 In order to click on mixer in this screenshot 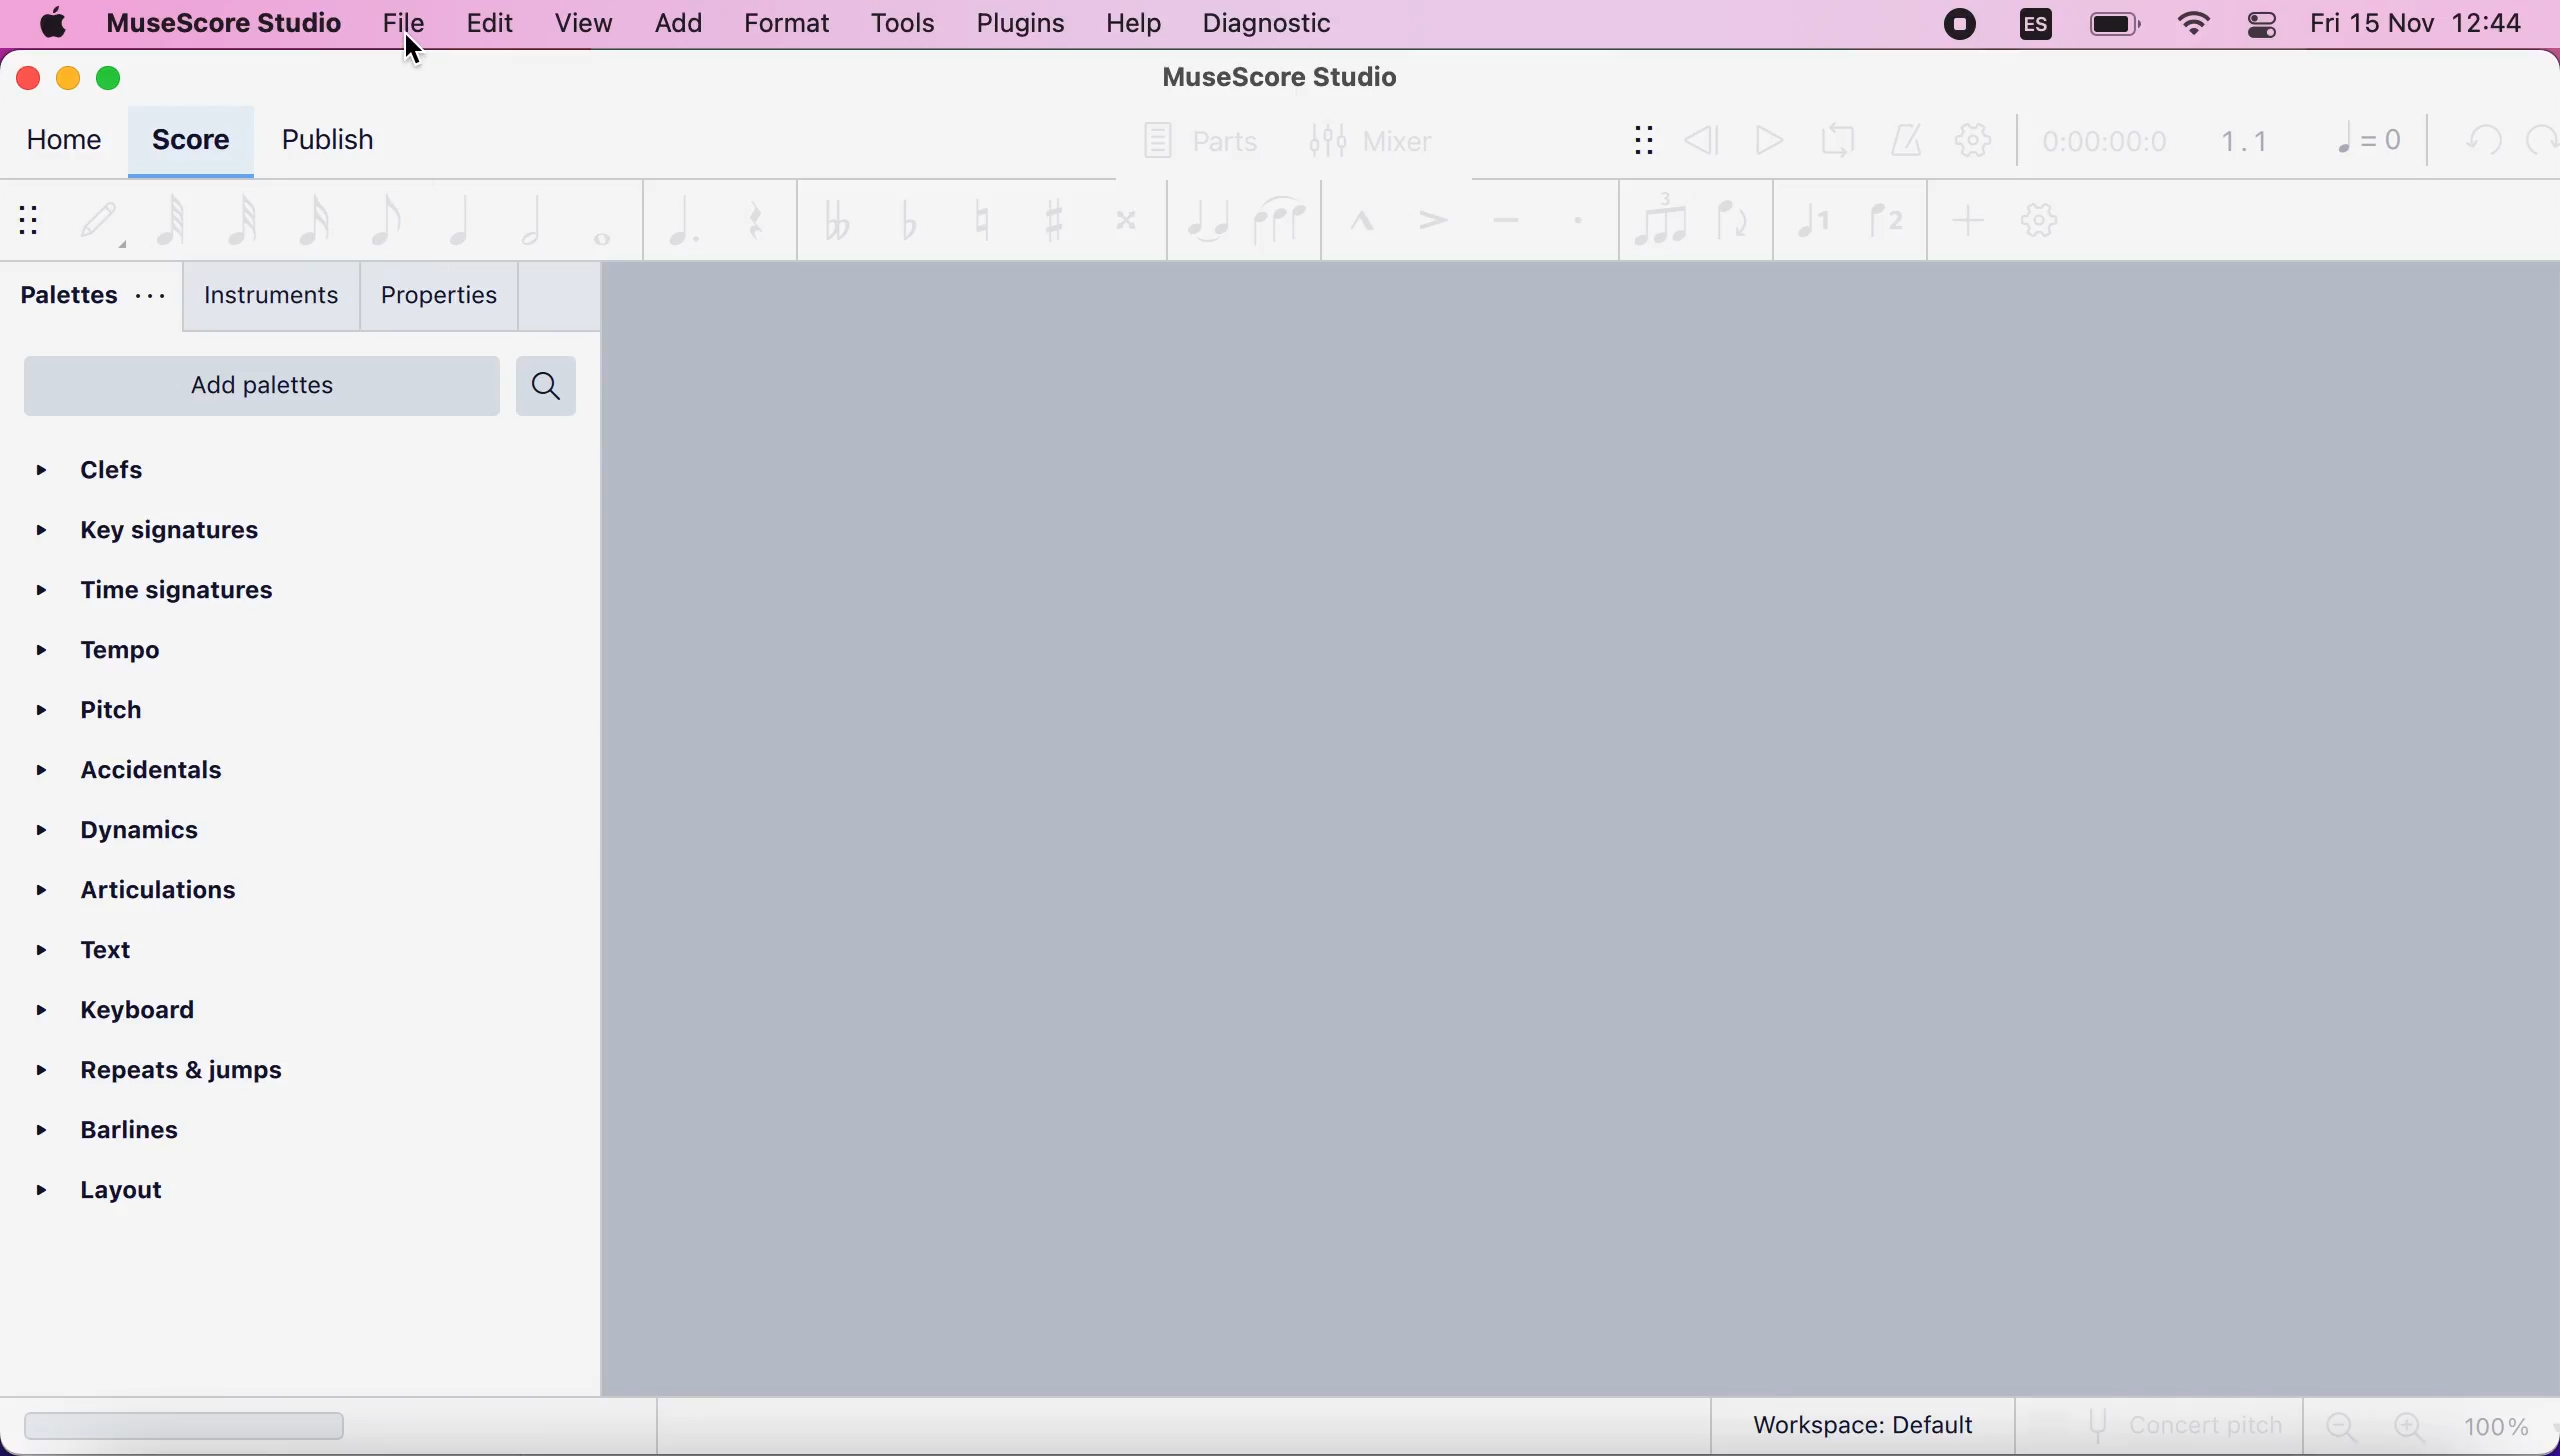, I will do `click(1389, 141)`.